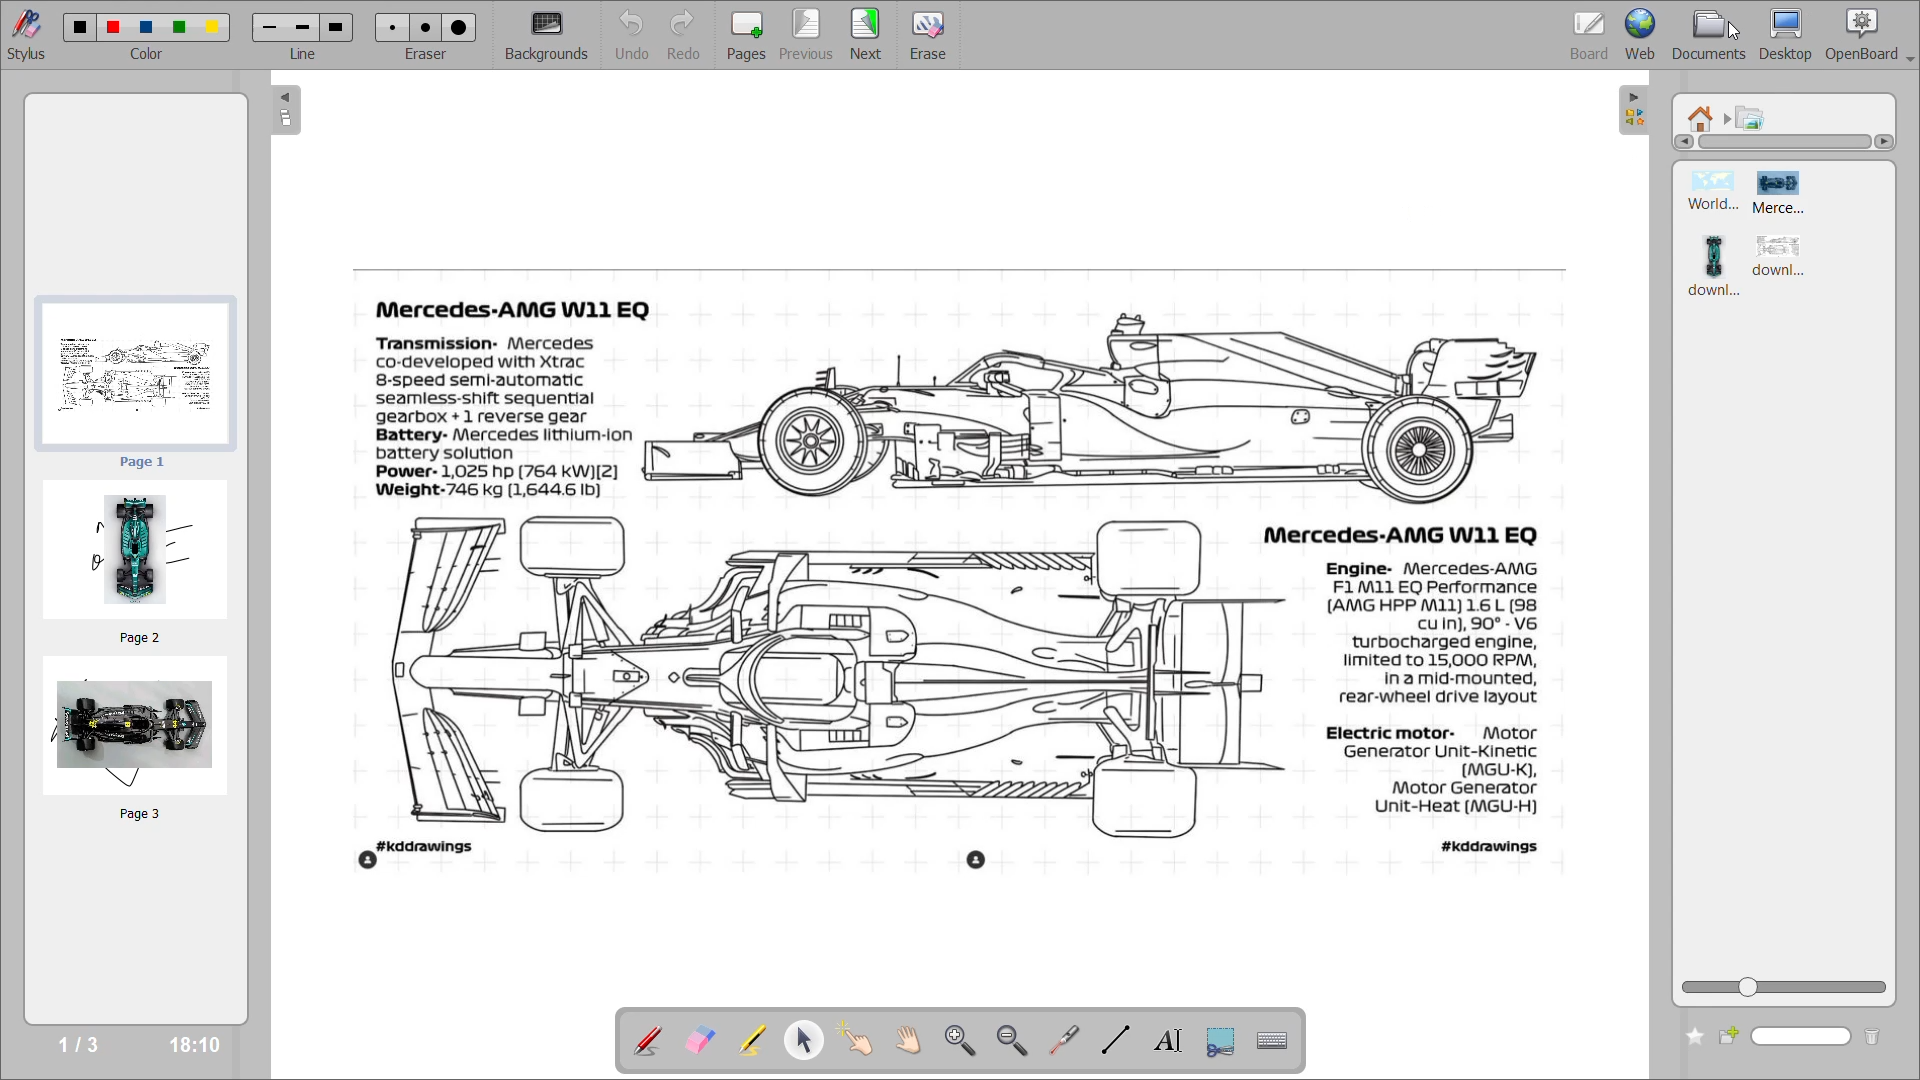  Describe the element at coordinates (426, 847) in the screenshot. I see `#kddrawings` at that location.